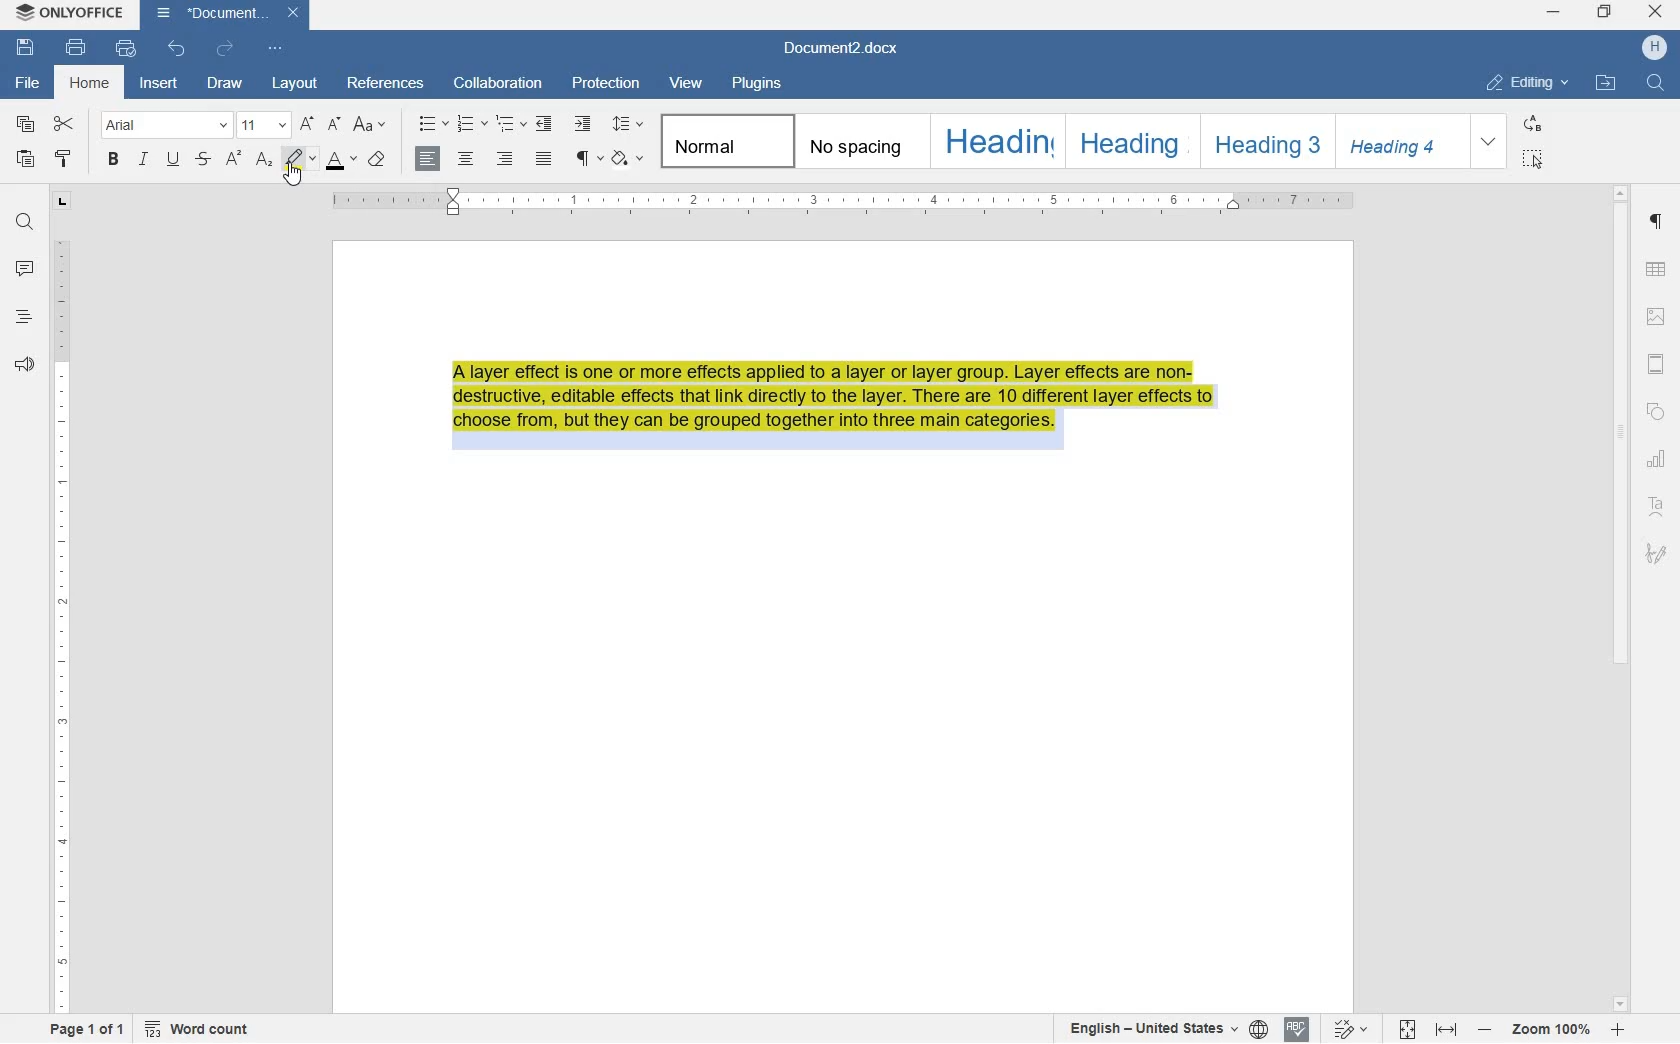 This screenshot has height=1044, width=1680. Describe the element at coordinates (376, 161) in the screenshot. I see `CLEAR STYLE` at that location.